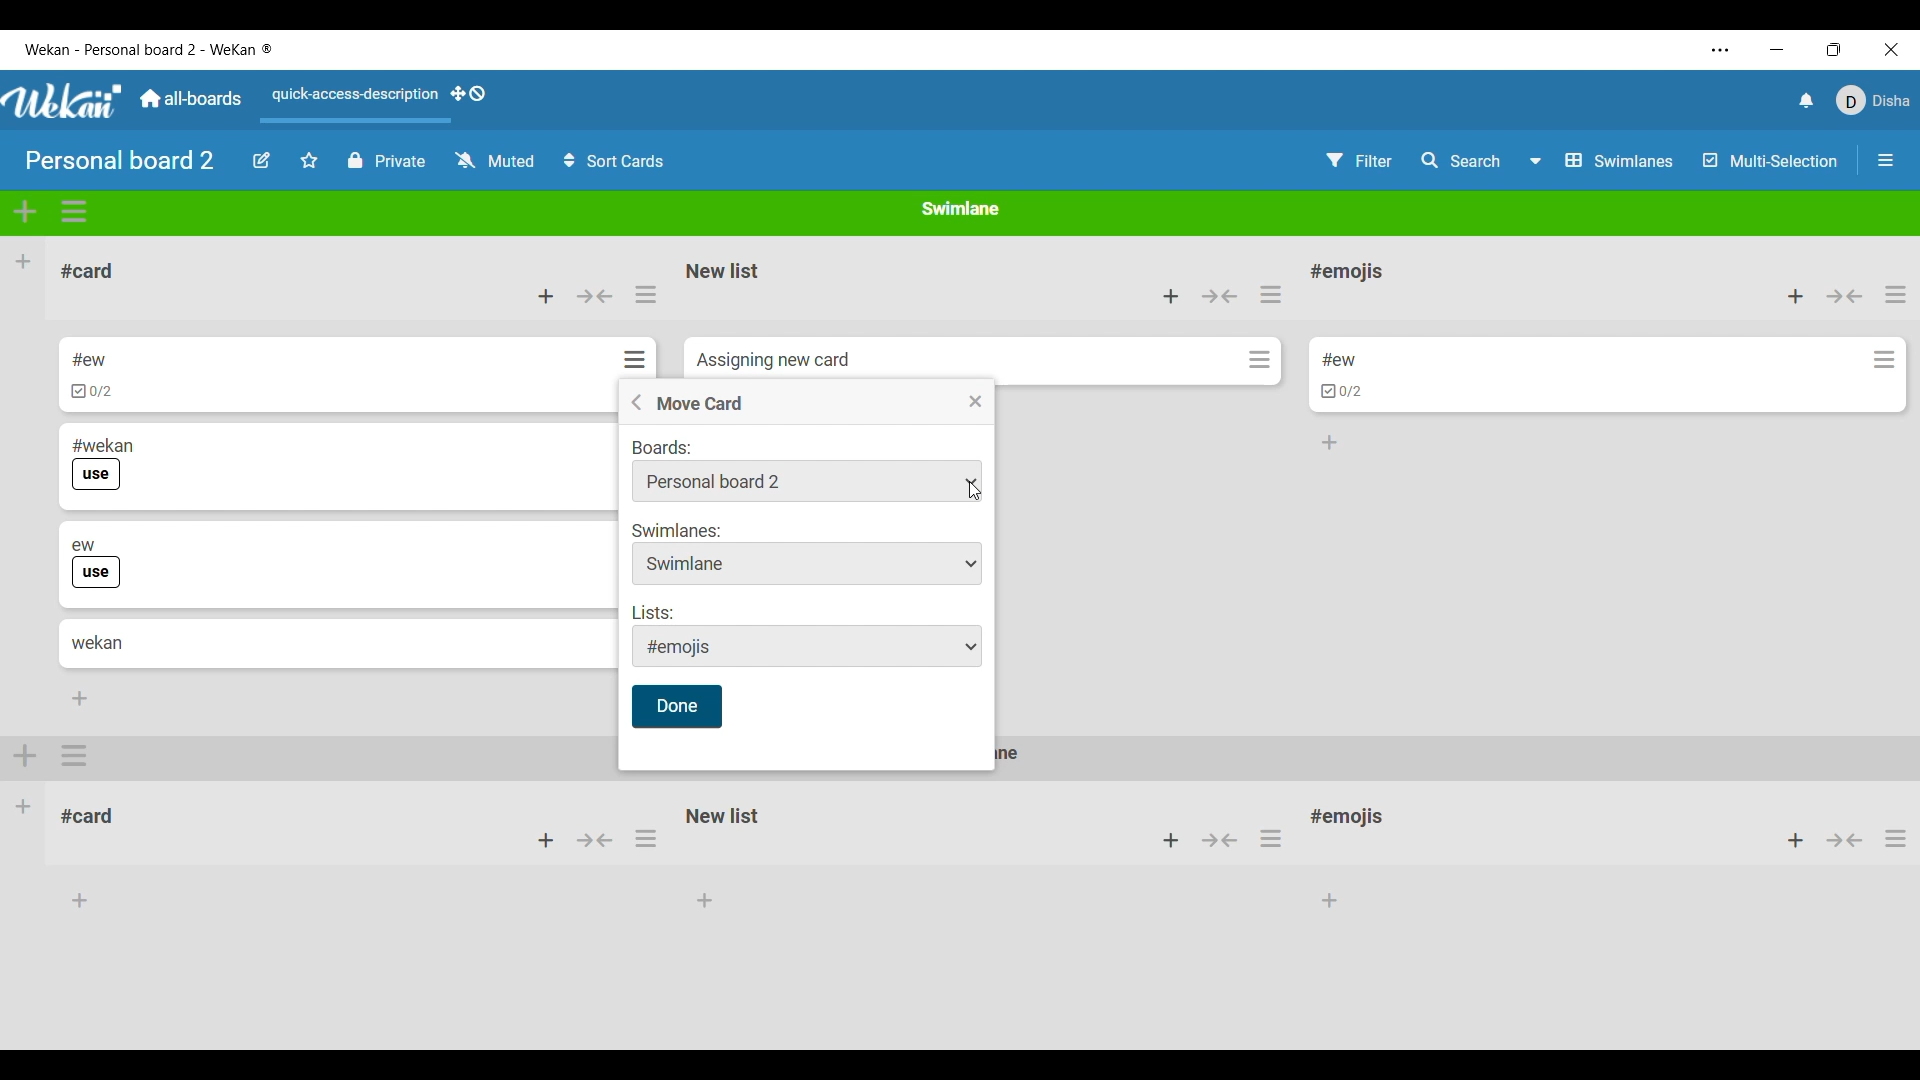 This screenshot has width=1920, height=1080. What do you see at coordinates (262, 160) in the screenshot?
I see `Edit board` at bounding box center [262, 160].